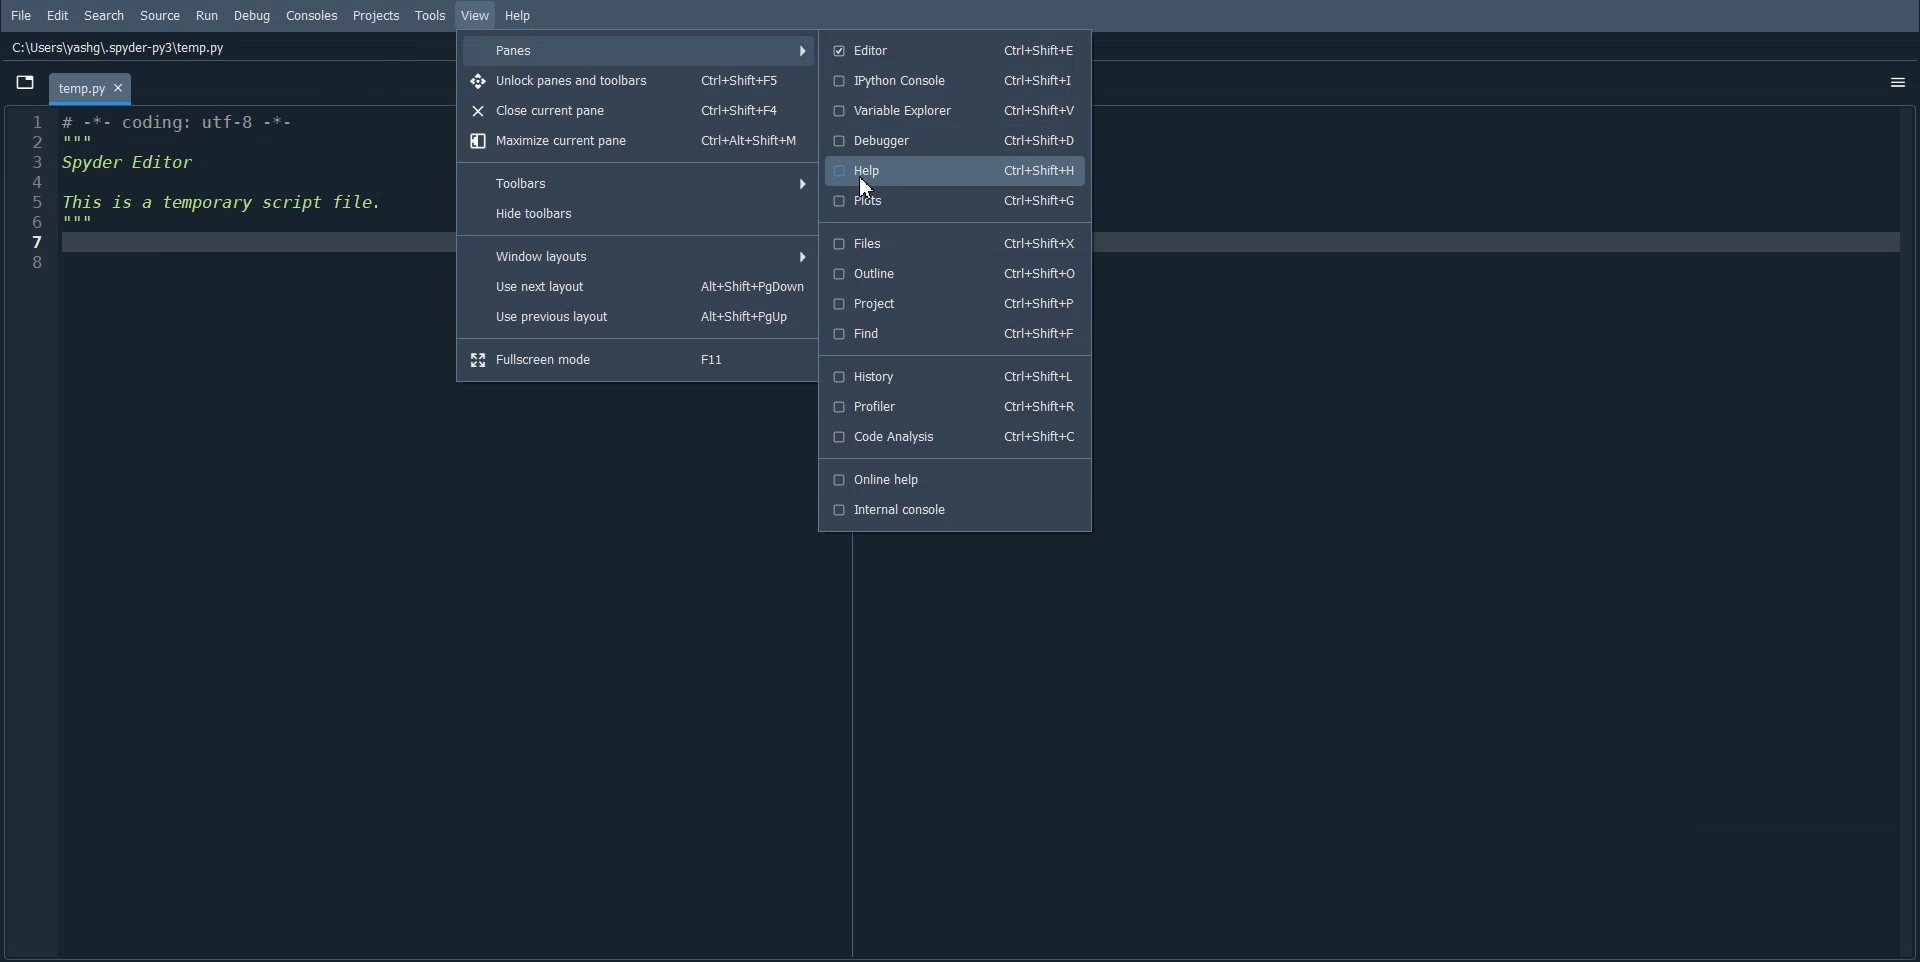 Image resolution: width=1920 pixels, height=962 pixels. Describe the element at coordinates (312, 16) in the screenshot. I see `Consoles` at that location.